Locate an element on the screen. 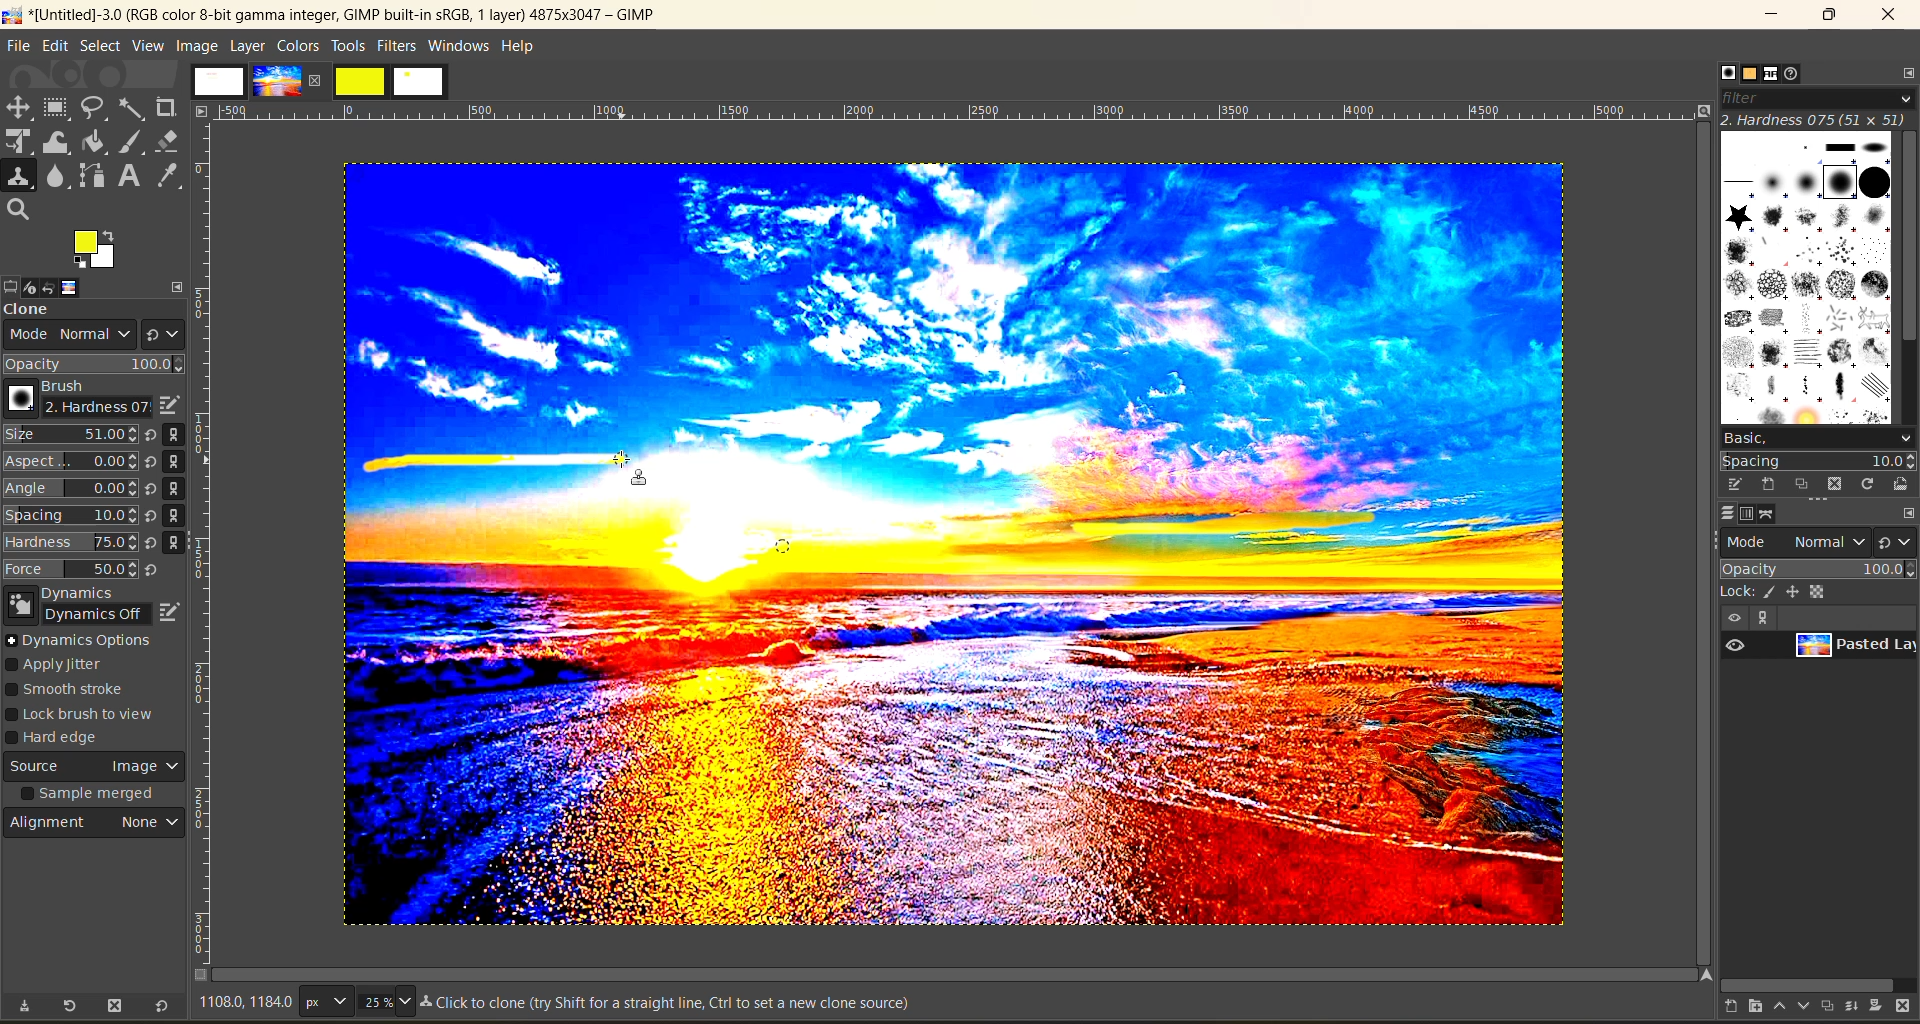 The width and height of the screenshot is (1920, 1024). color picker tool is located at coordinates (171, 175).